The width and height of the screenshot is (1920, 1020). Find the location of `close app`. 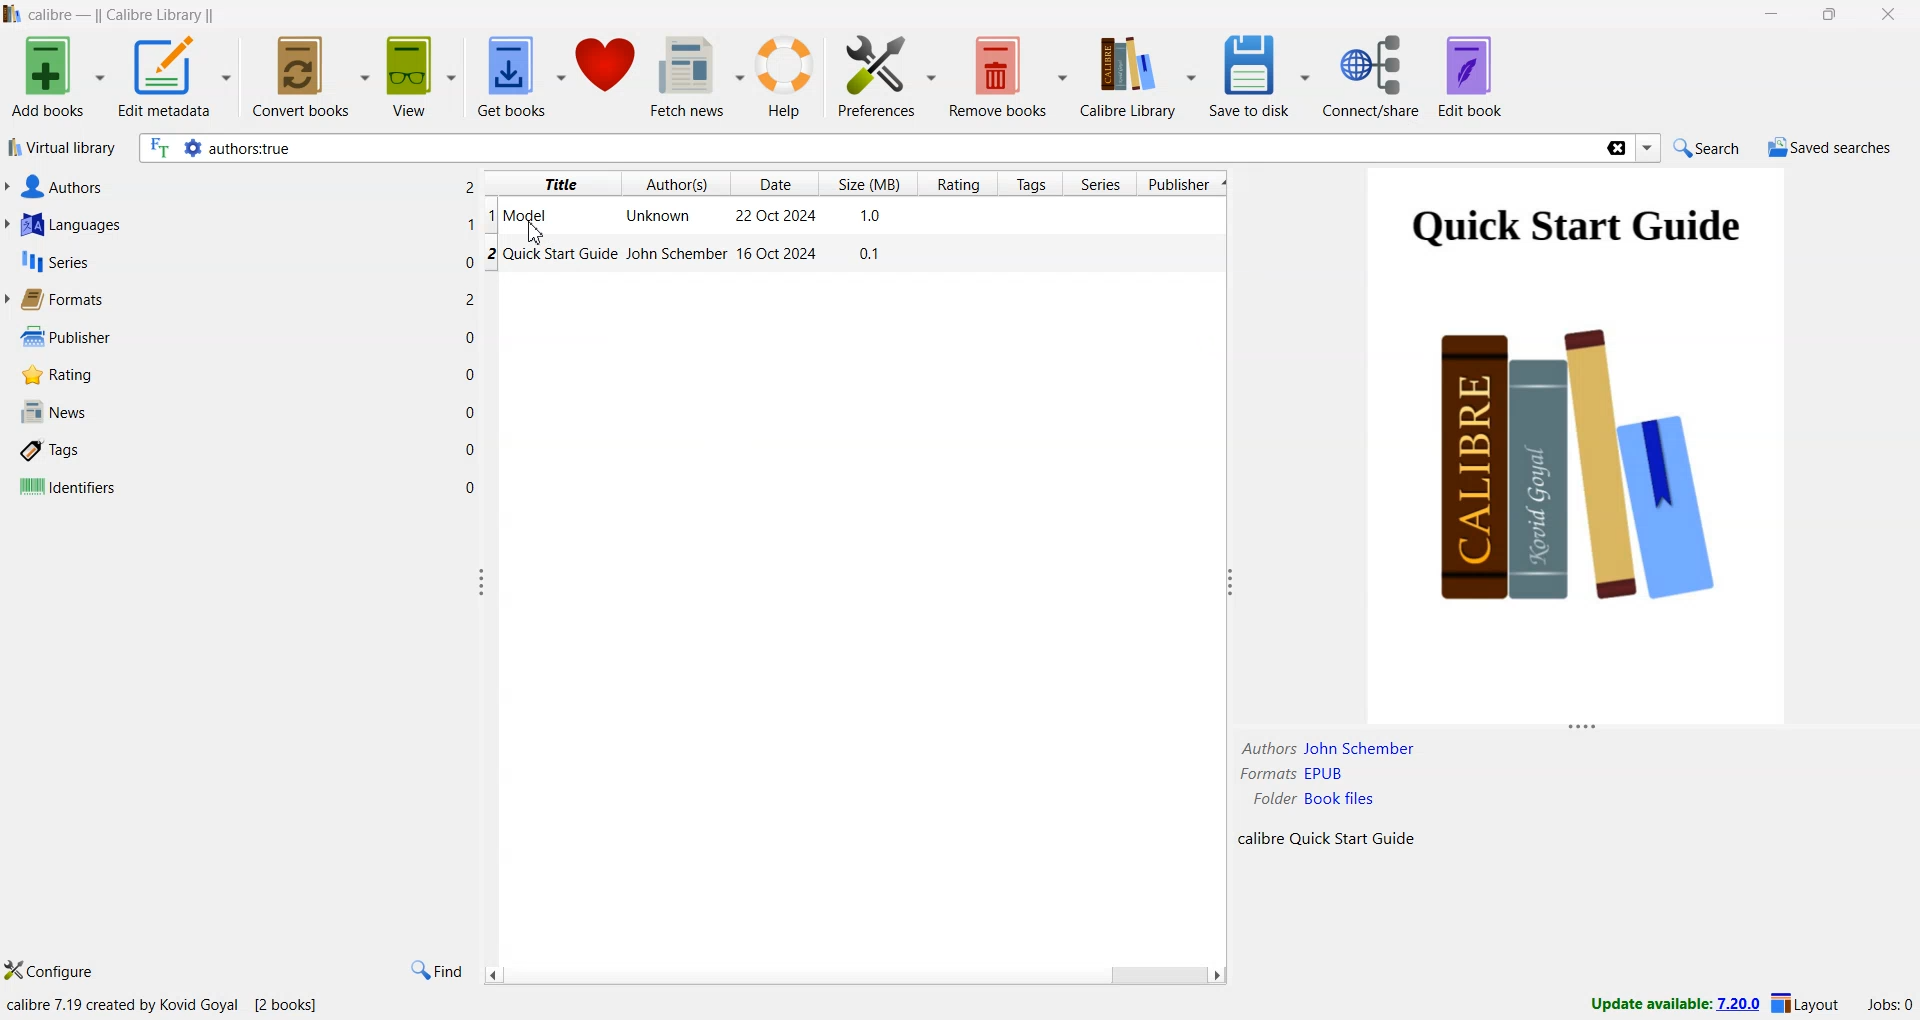

close app is located at coordinates (1891, 15).